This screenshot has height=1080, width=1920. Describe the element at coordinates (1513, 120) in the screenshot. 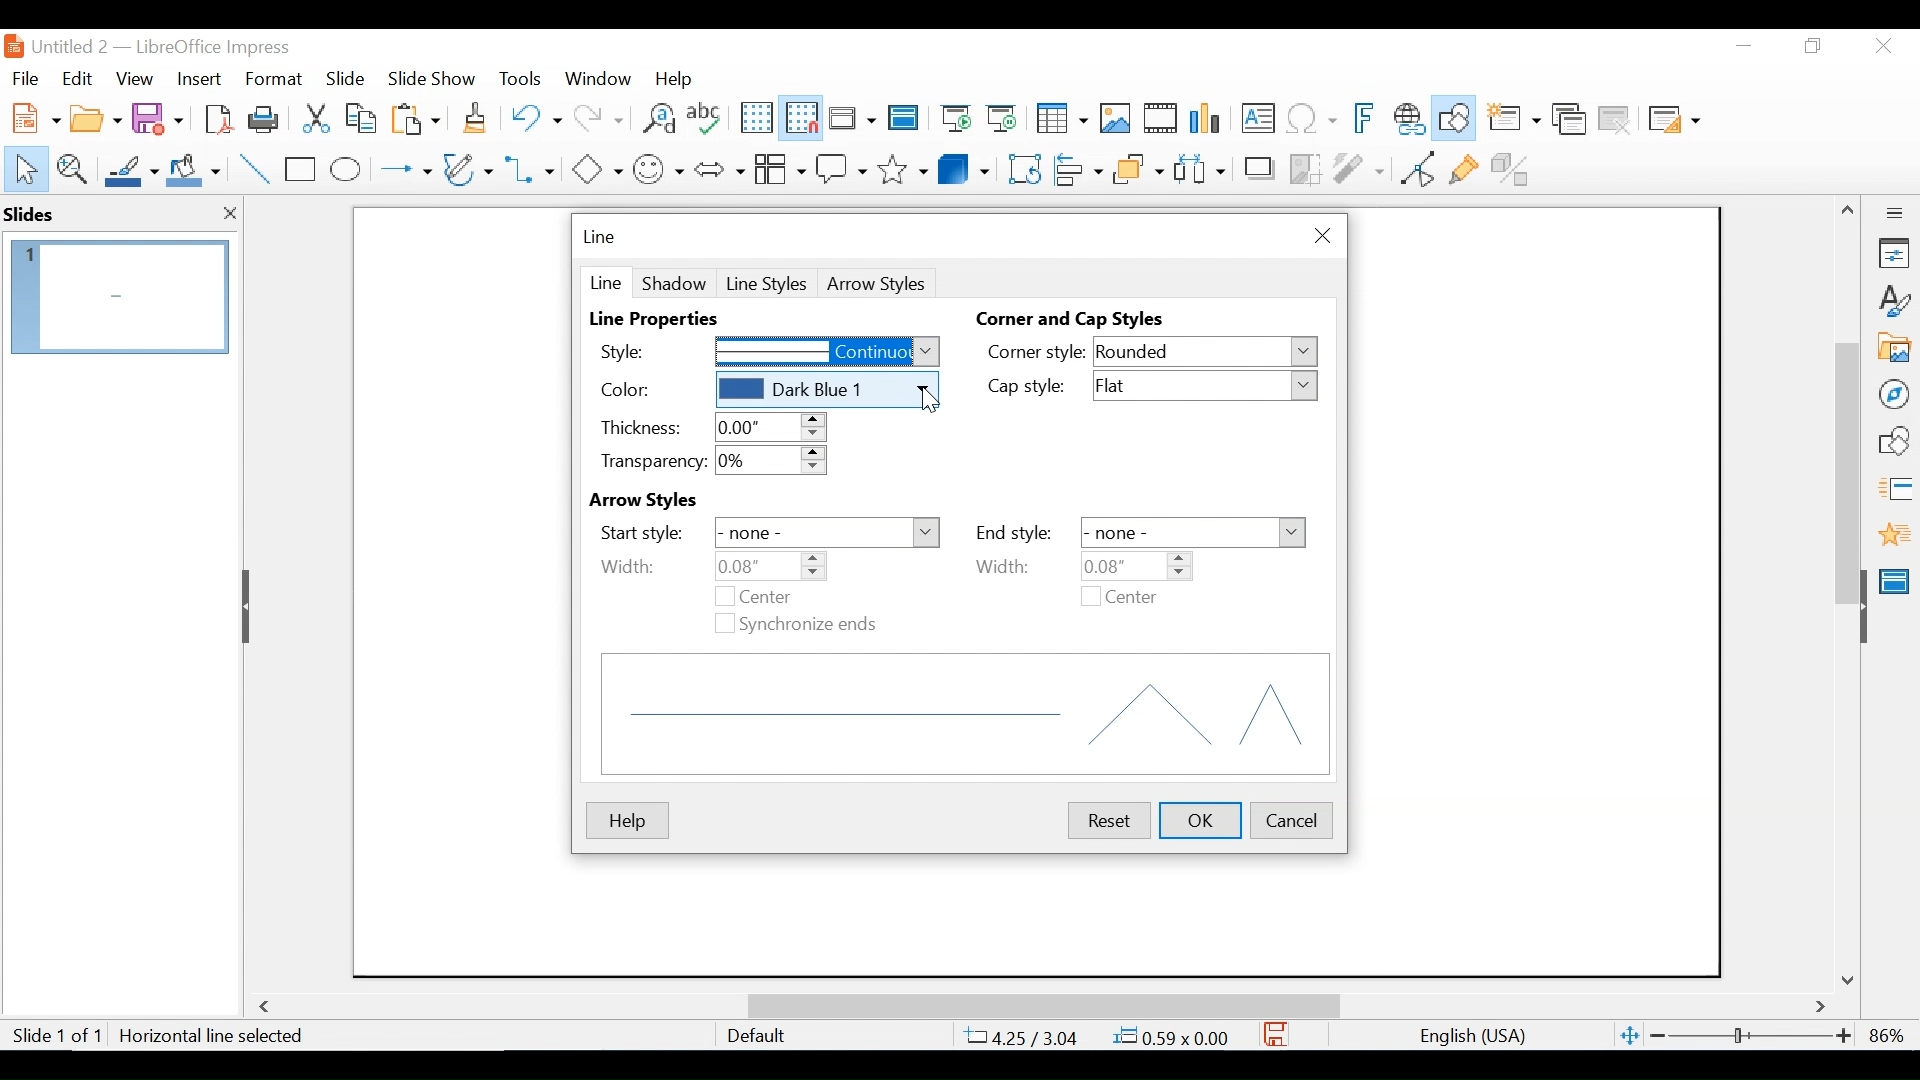

I see `New slide` at that location.